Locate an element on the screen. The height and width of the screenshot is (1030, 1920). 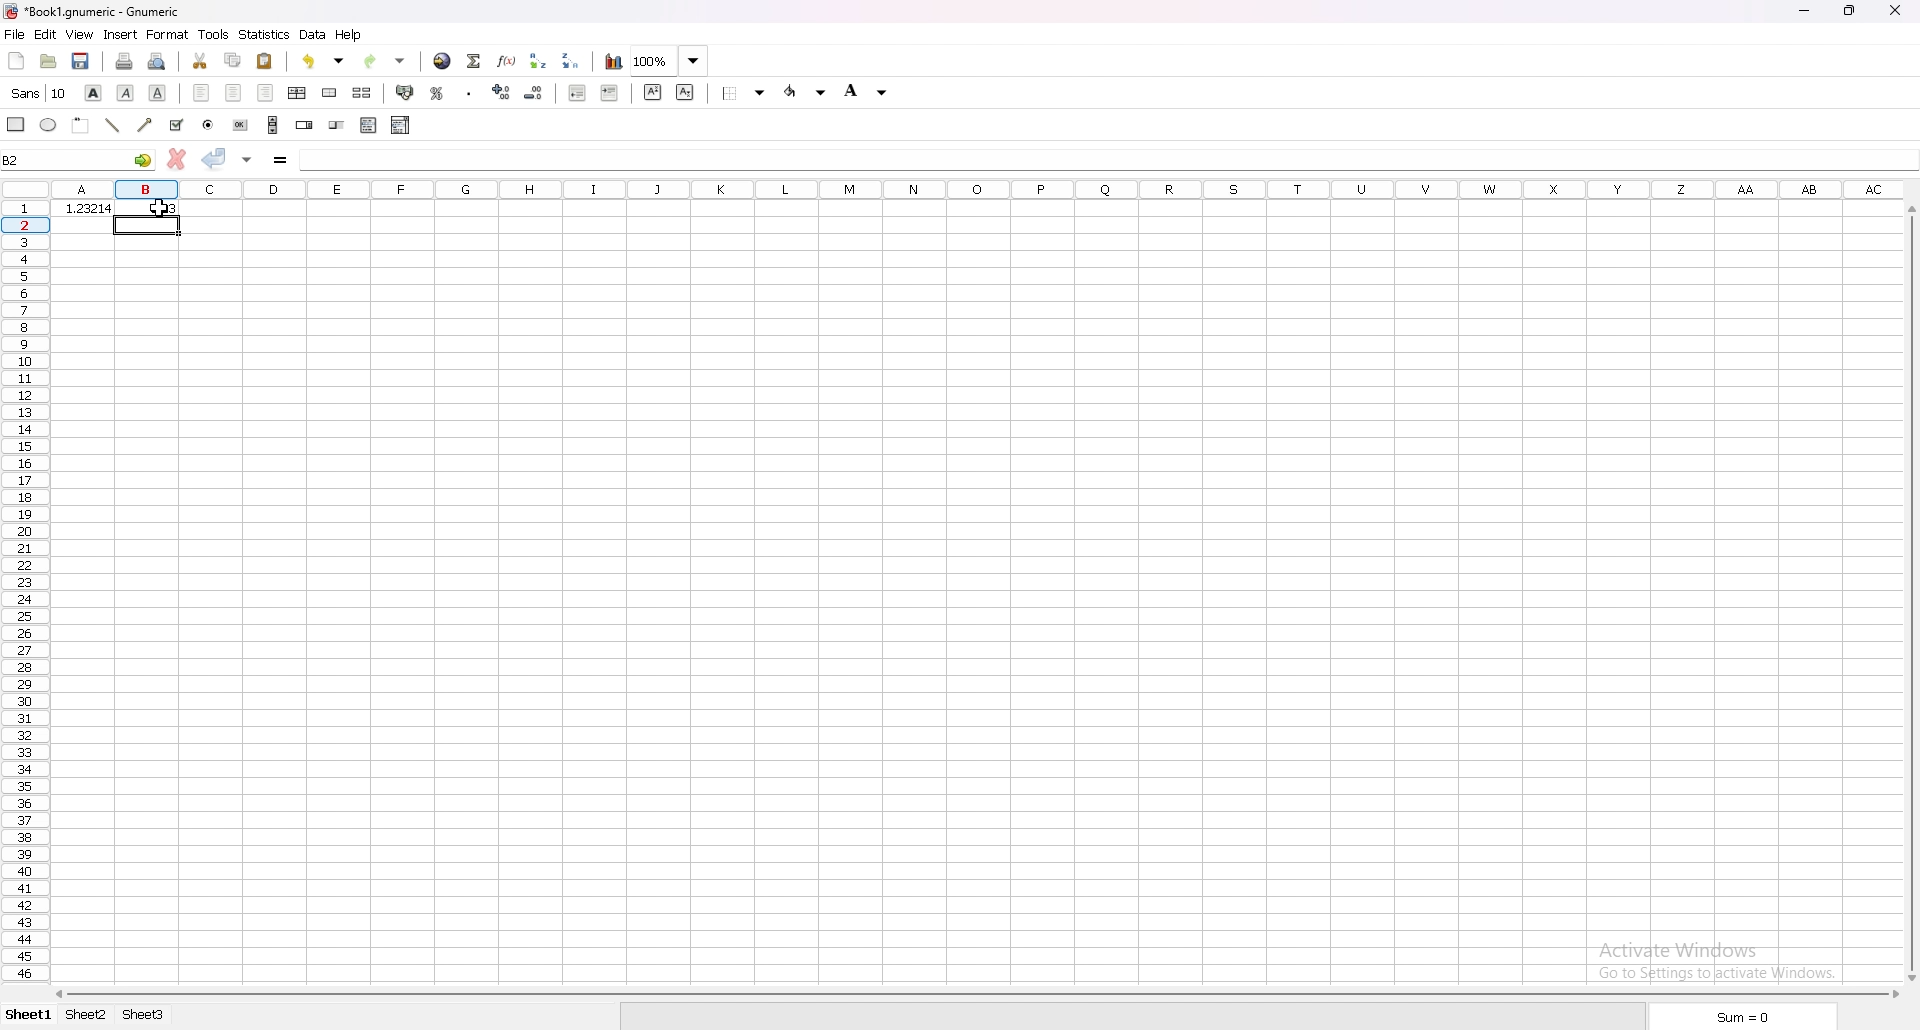
chart is located at coordinates (615, 62).